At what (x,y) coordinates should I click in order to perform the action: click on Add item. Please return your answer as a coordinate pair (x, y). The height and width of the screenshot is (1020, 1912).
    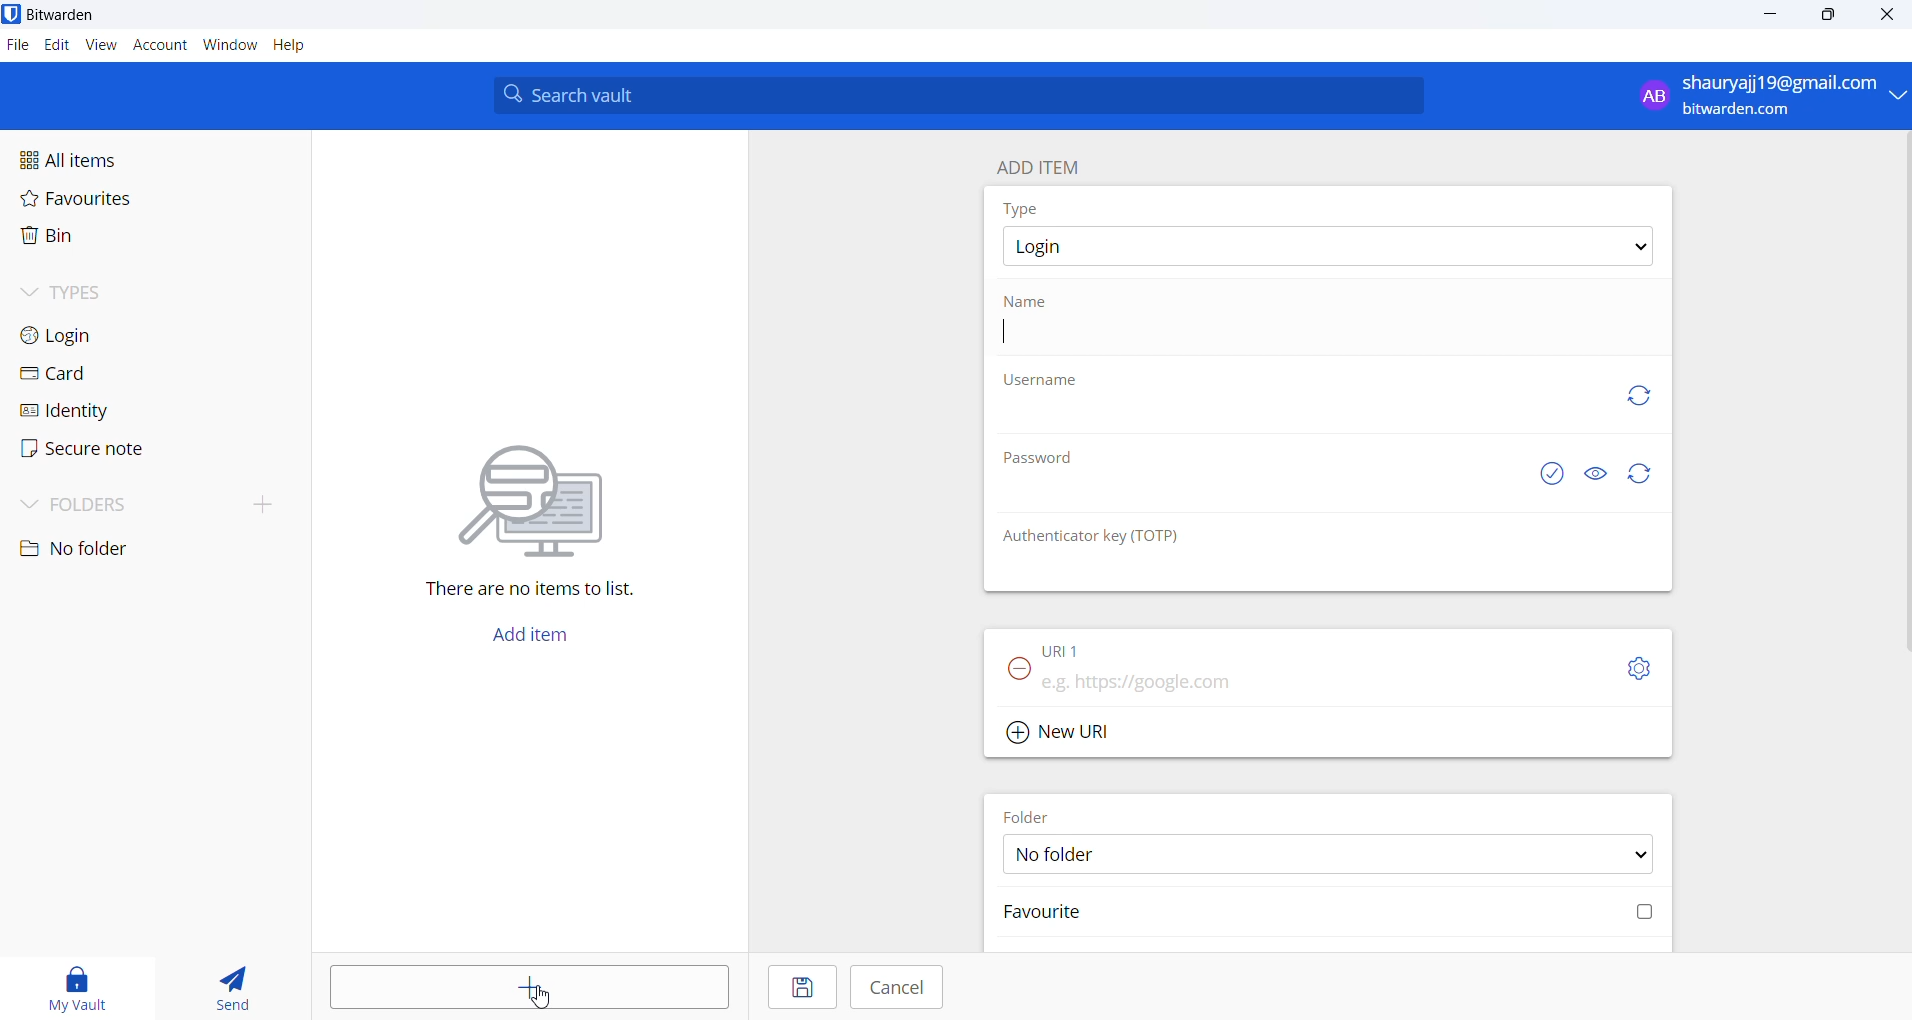
    Looking at the image, I should click on (529, 640).